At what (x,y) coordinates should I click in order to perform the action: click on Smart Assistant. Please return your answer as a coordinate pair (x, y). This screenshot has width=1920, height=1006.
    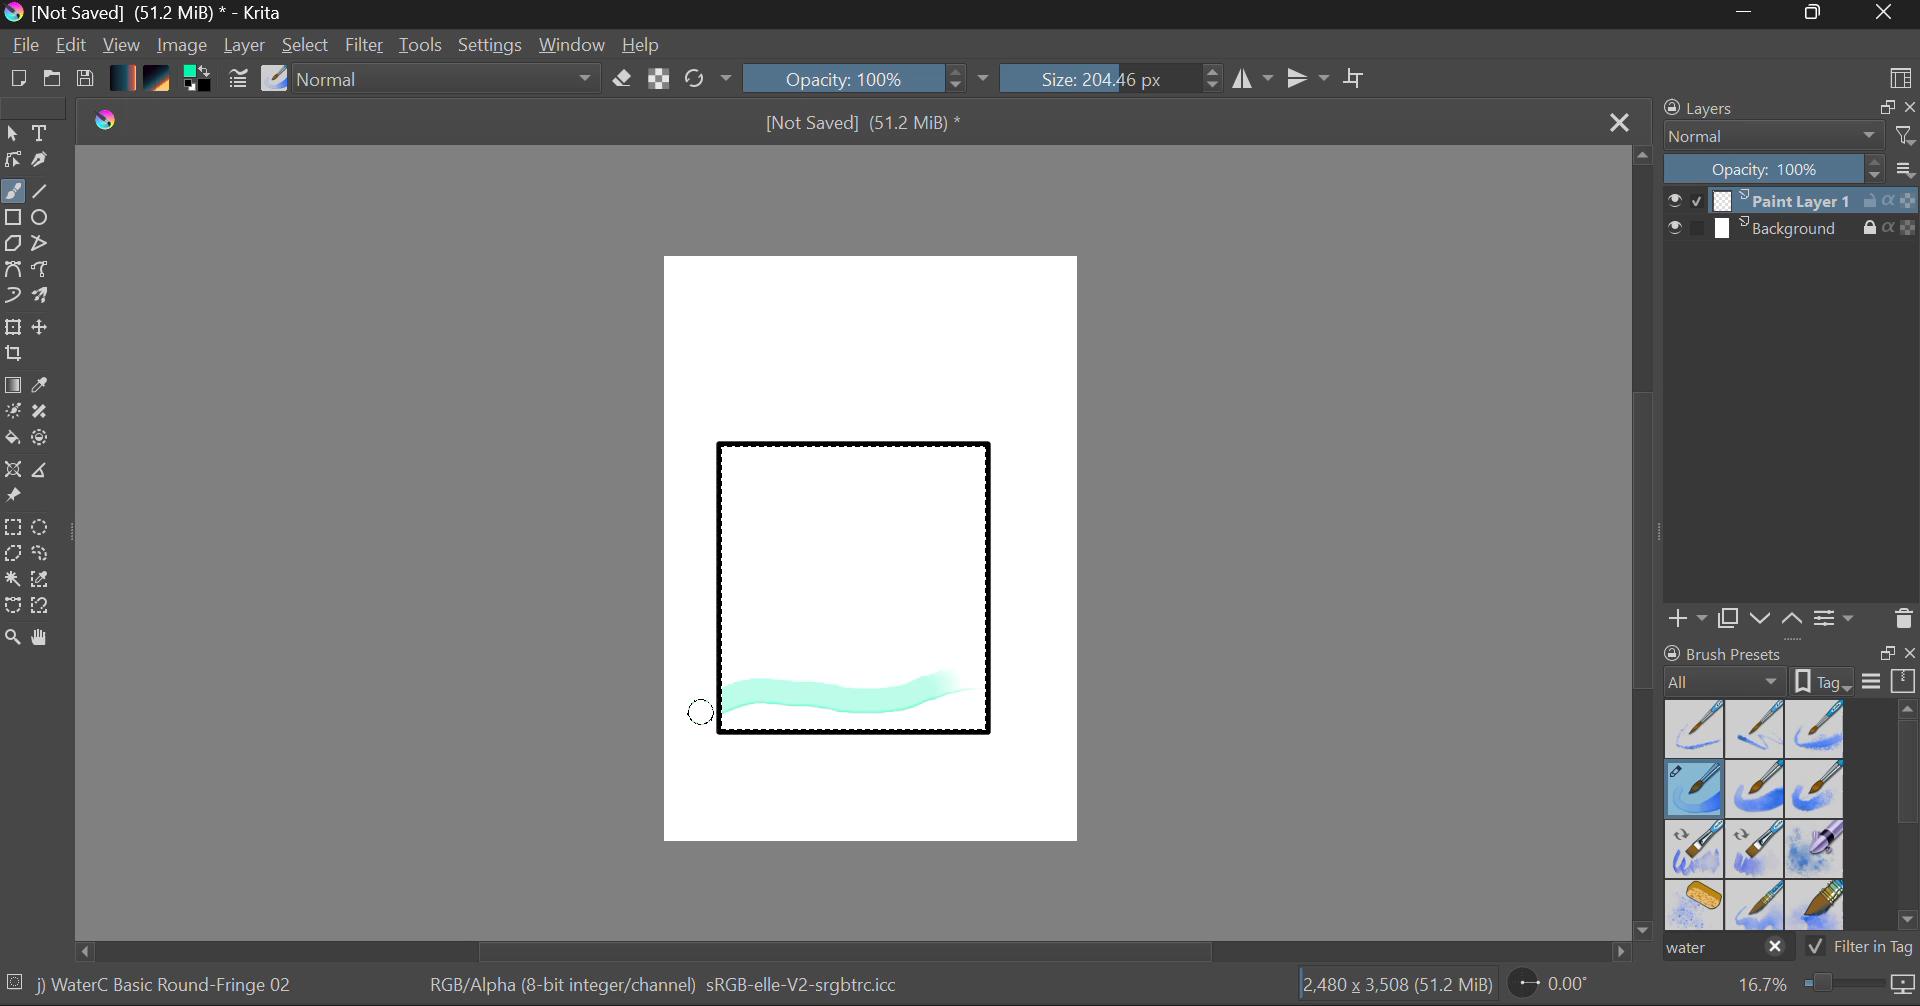
    Looking at the image, I should click on (12, 472).